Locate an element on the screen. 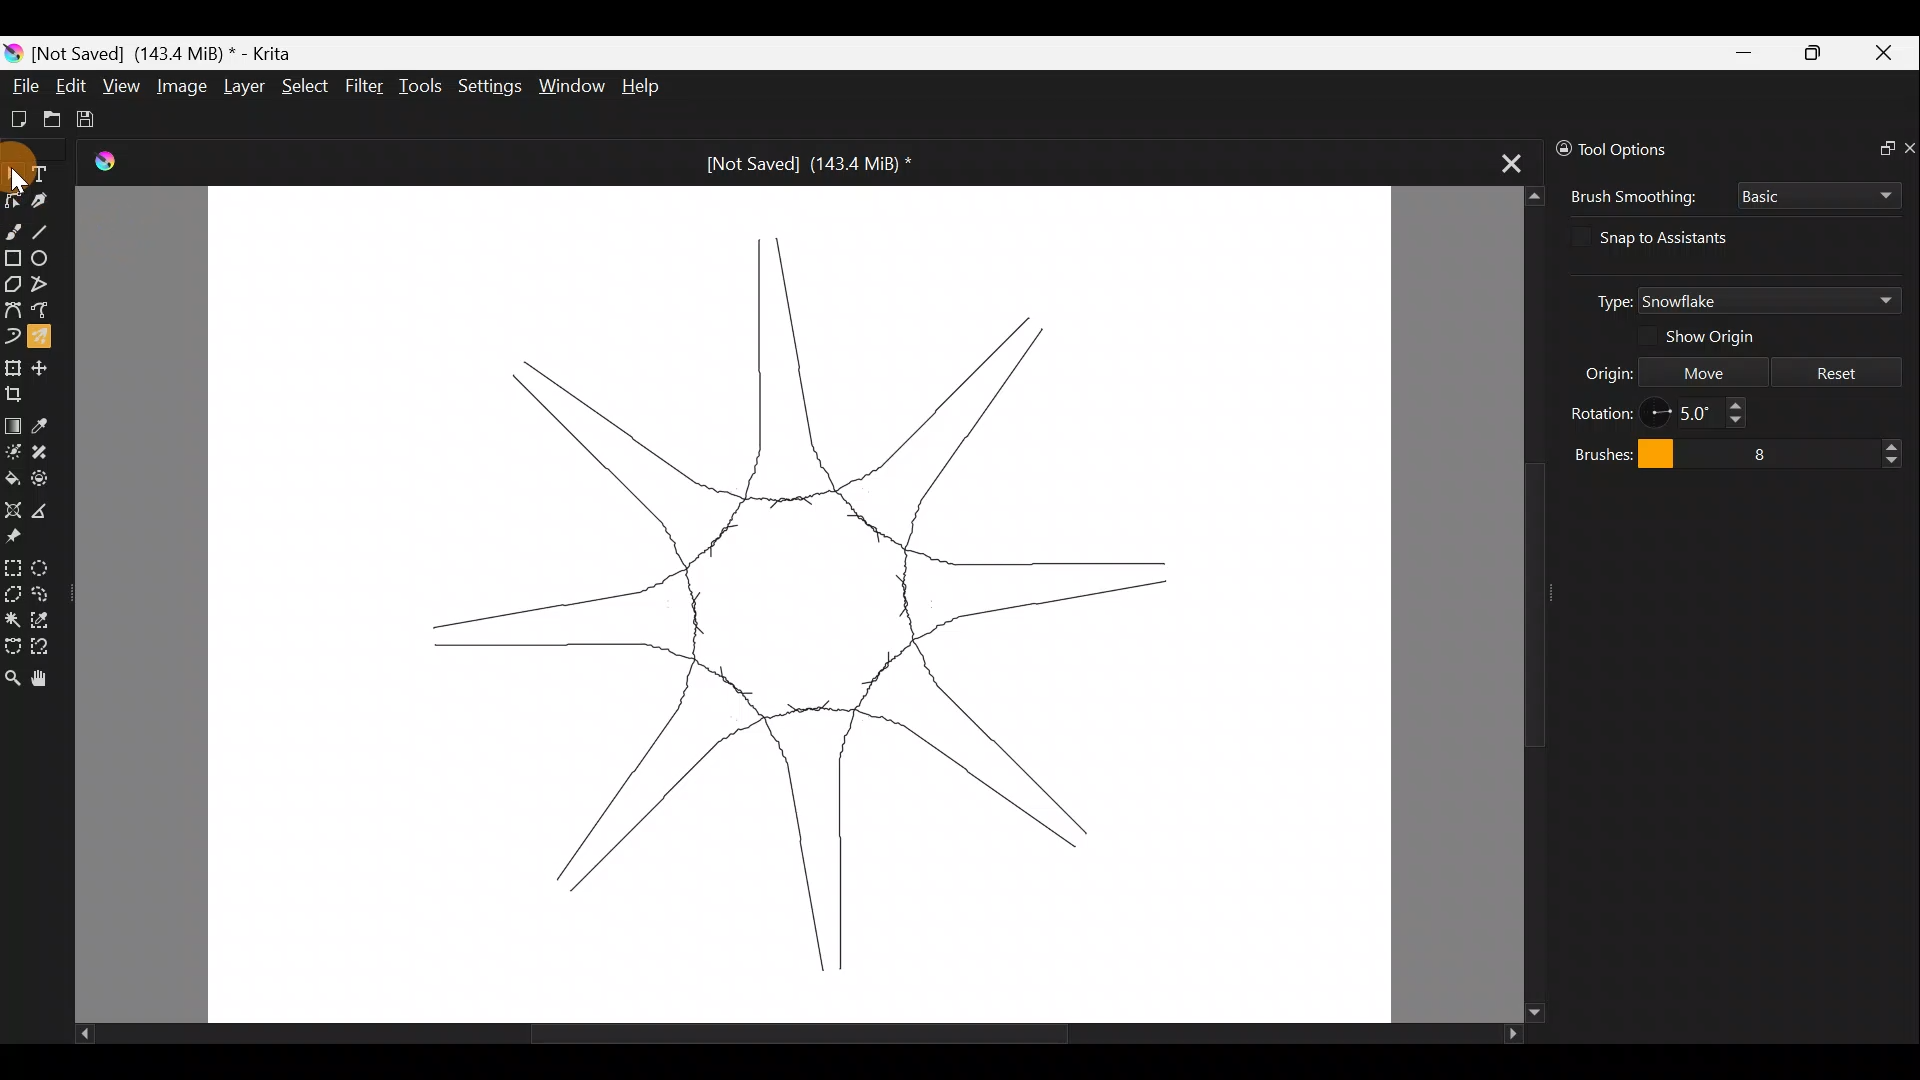 Image resolution: width=1920 pixels, height=1080 pixels. Smart patch tool is located at coordinates (42, 451).